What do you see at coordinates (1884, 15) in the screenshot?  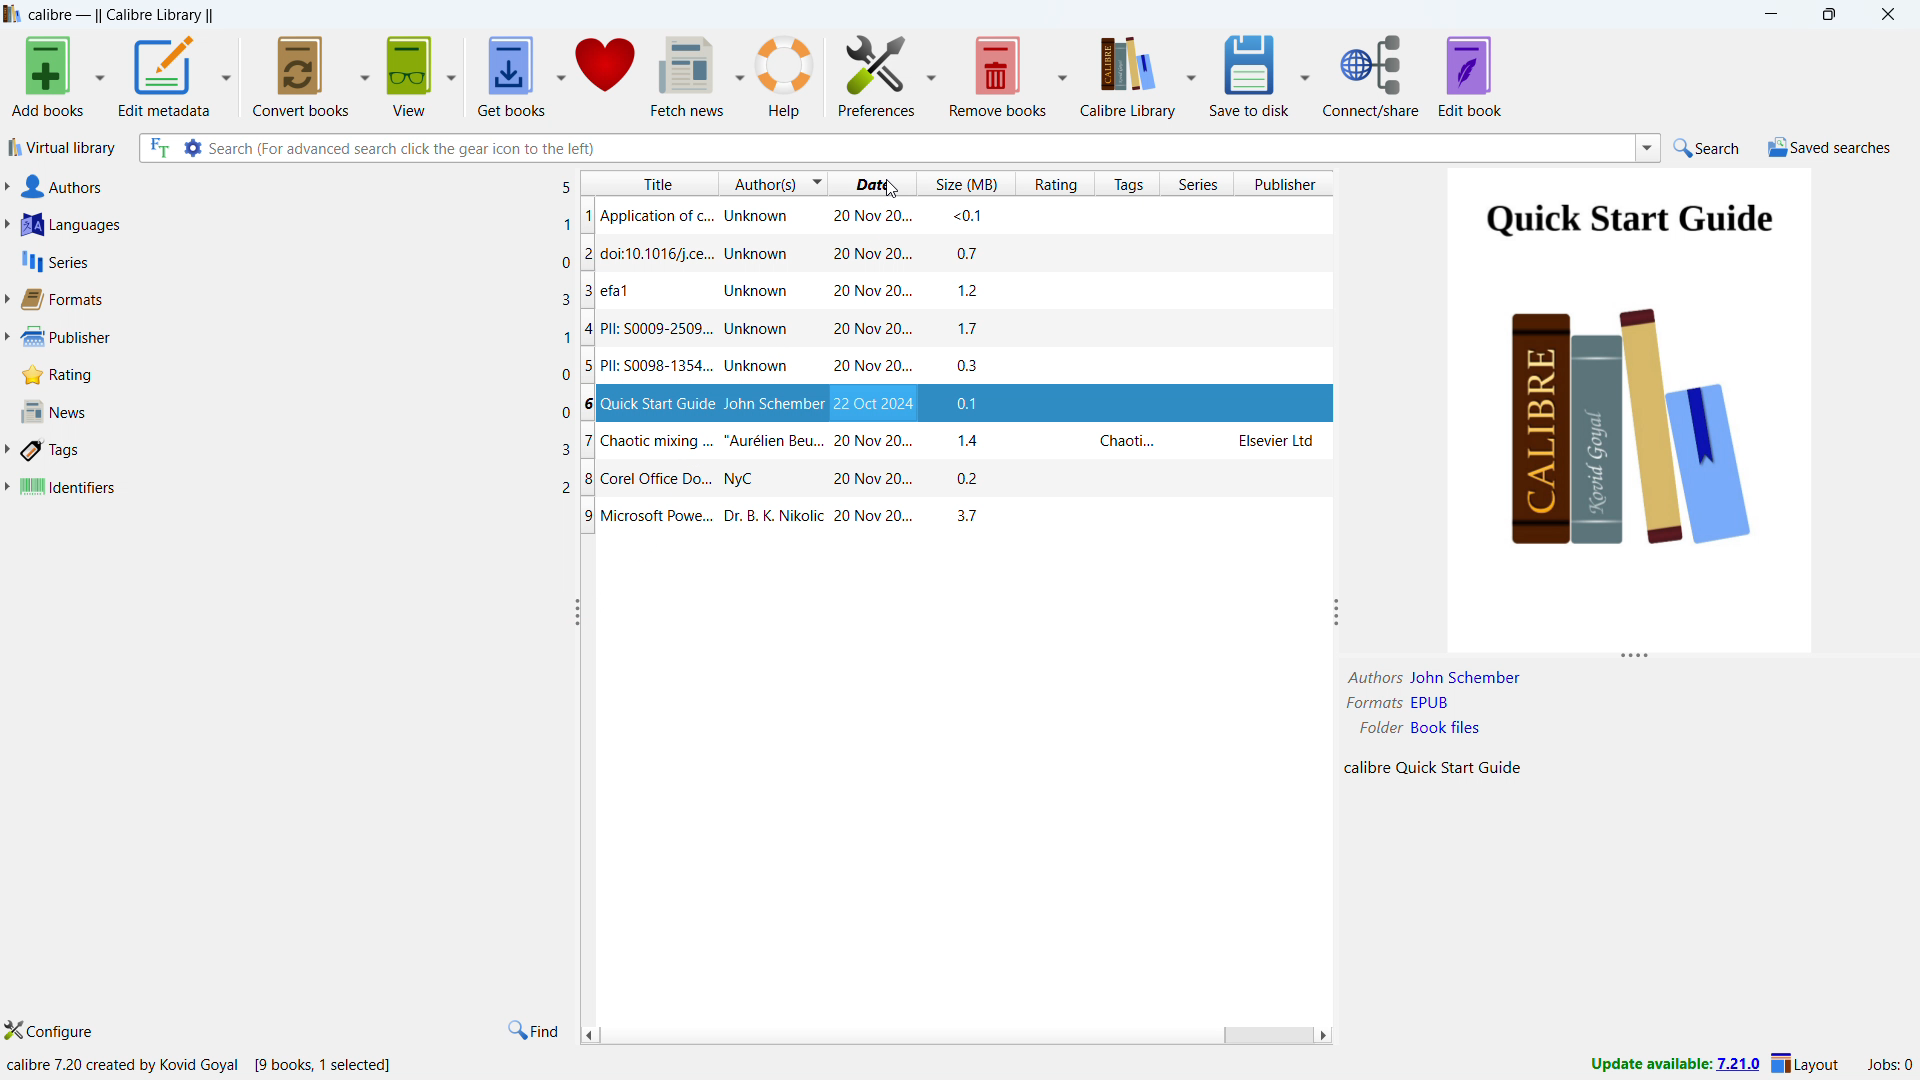 I see `close` at bounding box center [1884, 15].